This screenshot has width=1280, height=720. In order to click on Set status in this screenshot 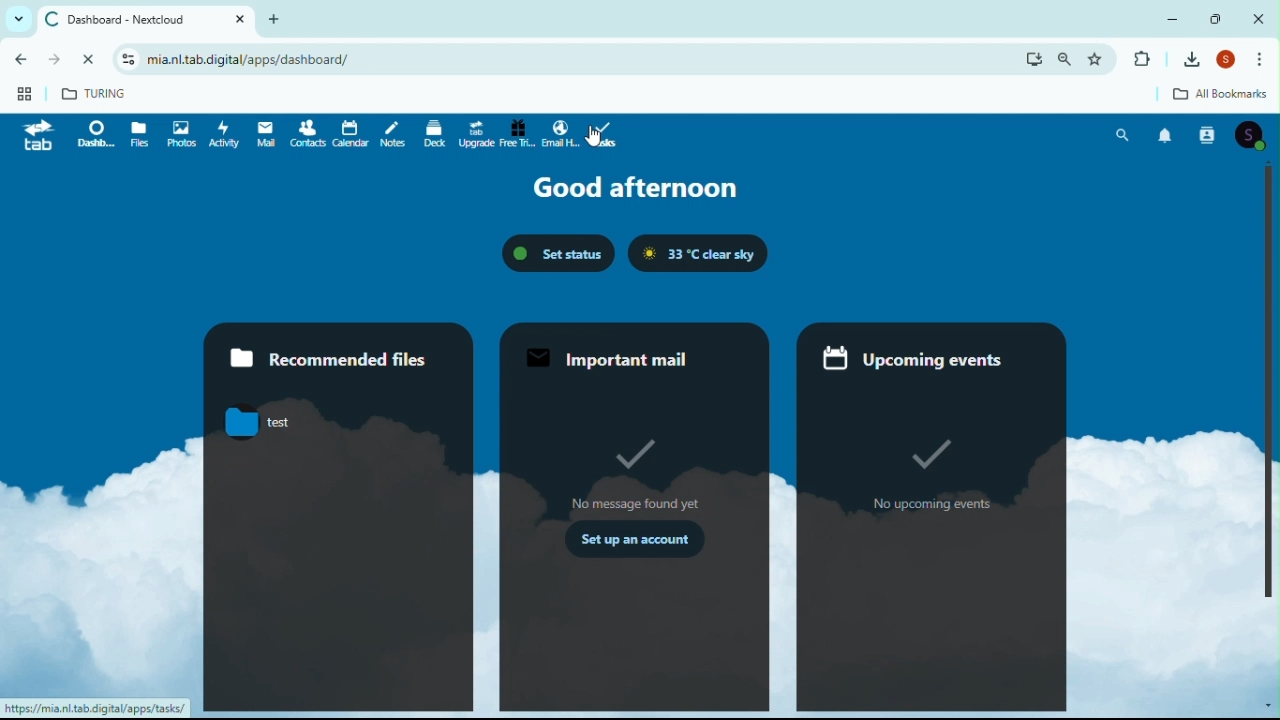, I will do `click(560, 253)`.